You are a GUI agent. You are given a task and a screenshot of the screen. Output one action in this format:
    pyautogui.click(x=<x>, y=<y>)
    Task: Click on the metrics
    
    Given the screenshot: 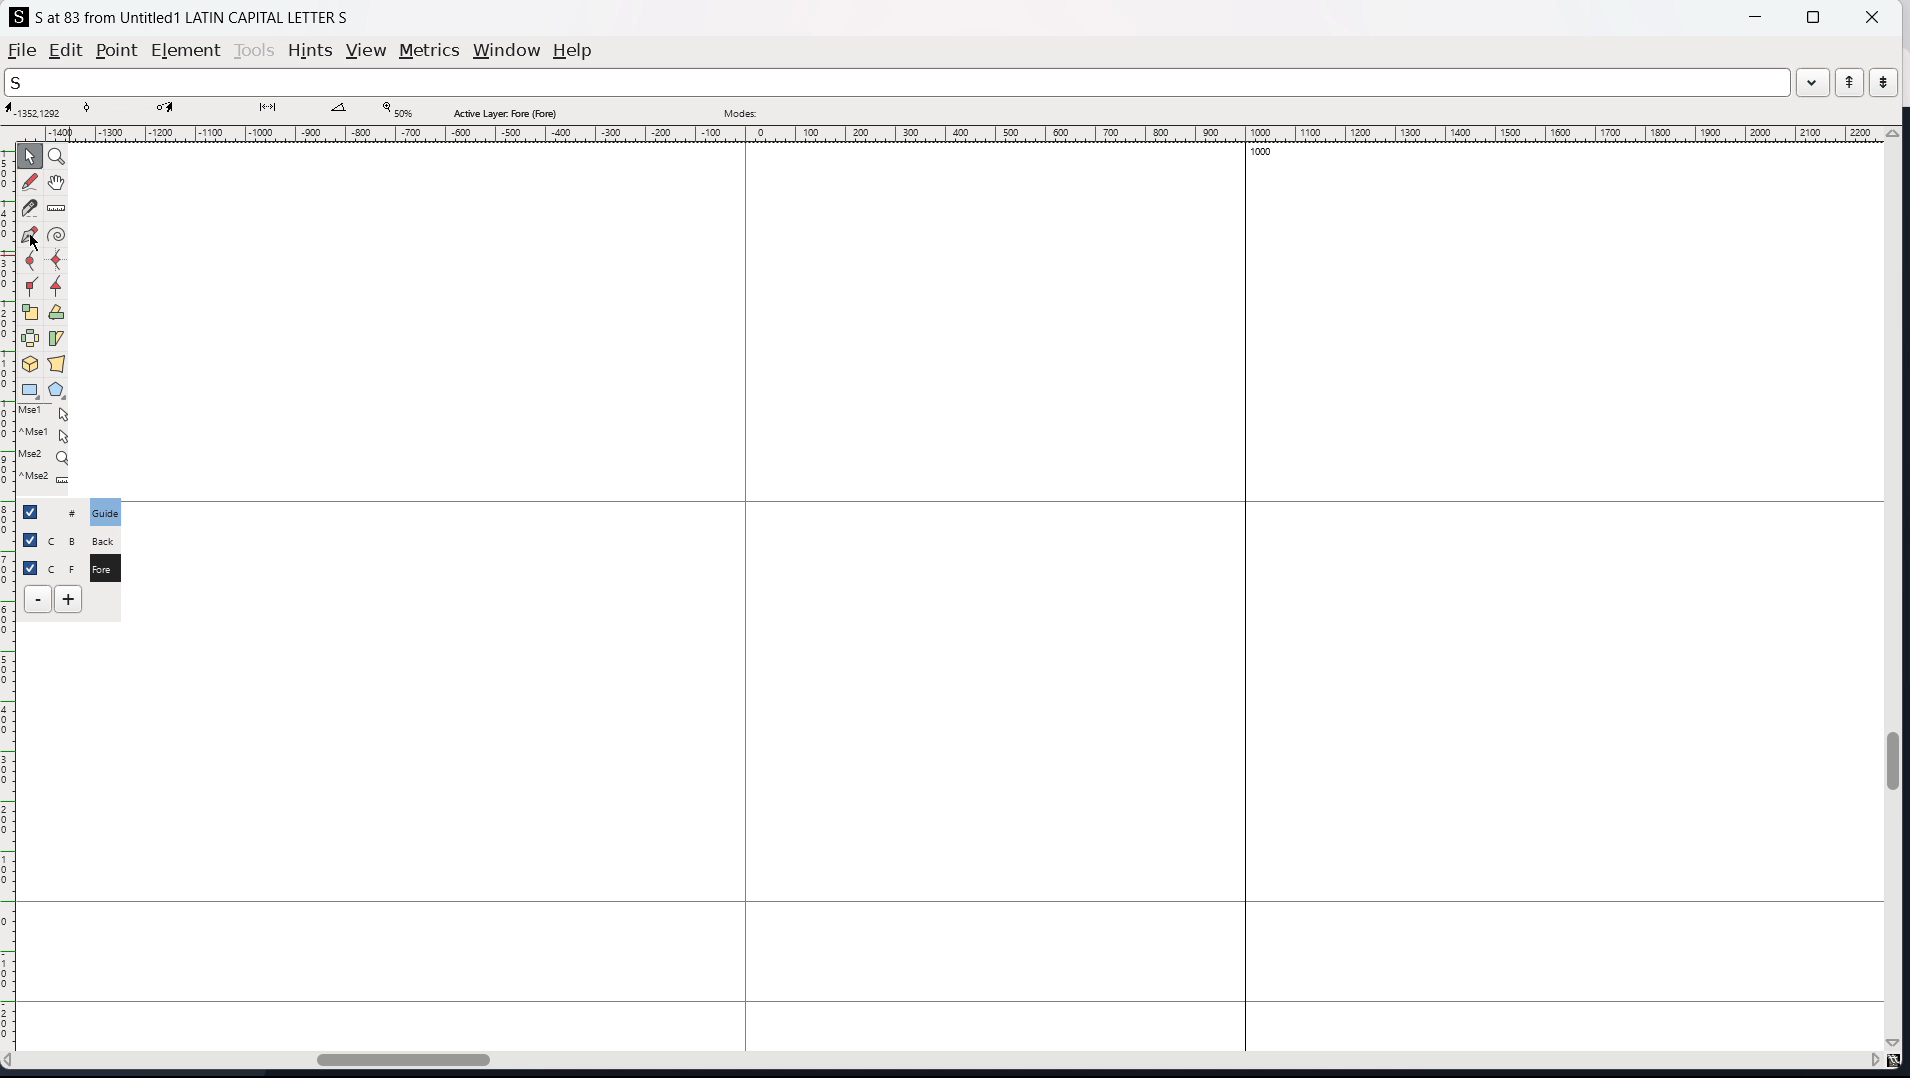 What is the action you would take?
    pyautogui.click(x=429, y=50)
    